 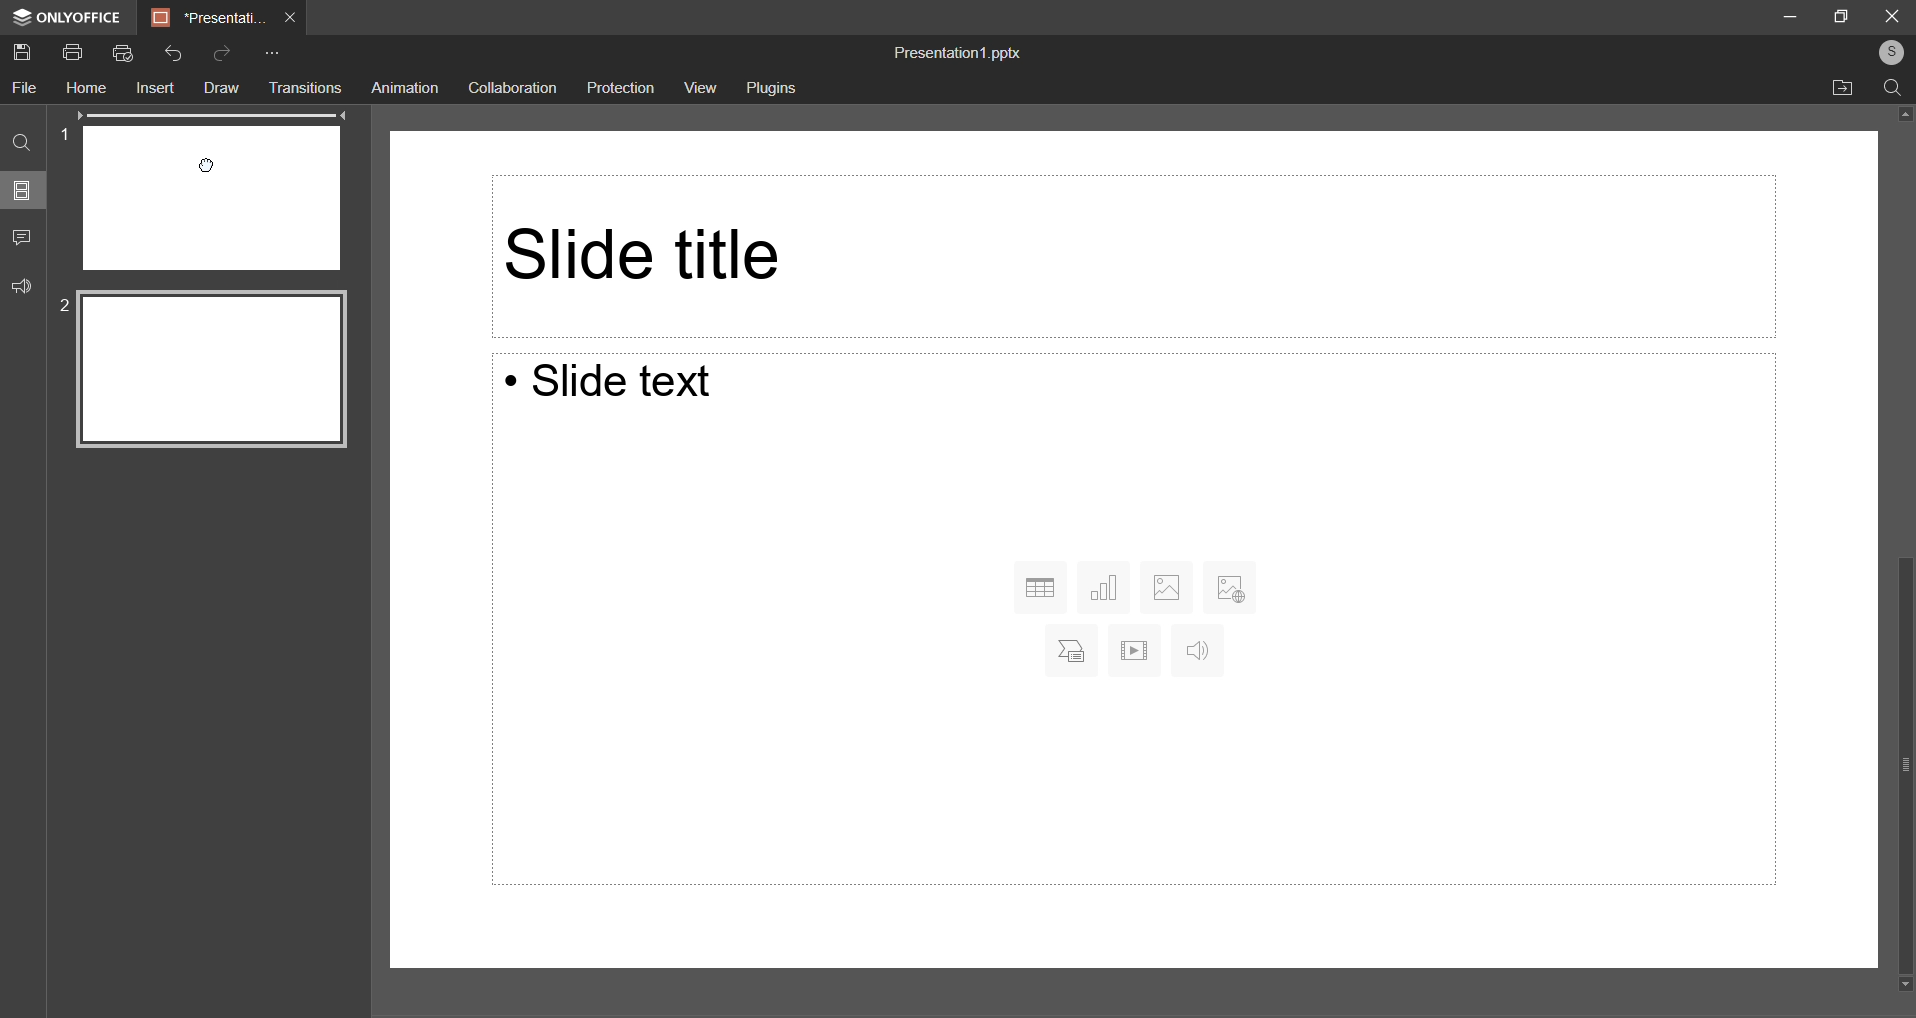 I want to click on Comment, so click(x=26, y=237).